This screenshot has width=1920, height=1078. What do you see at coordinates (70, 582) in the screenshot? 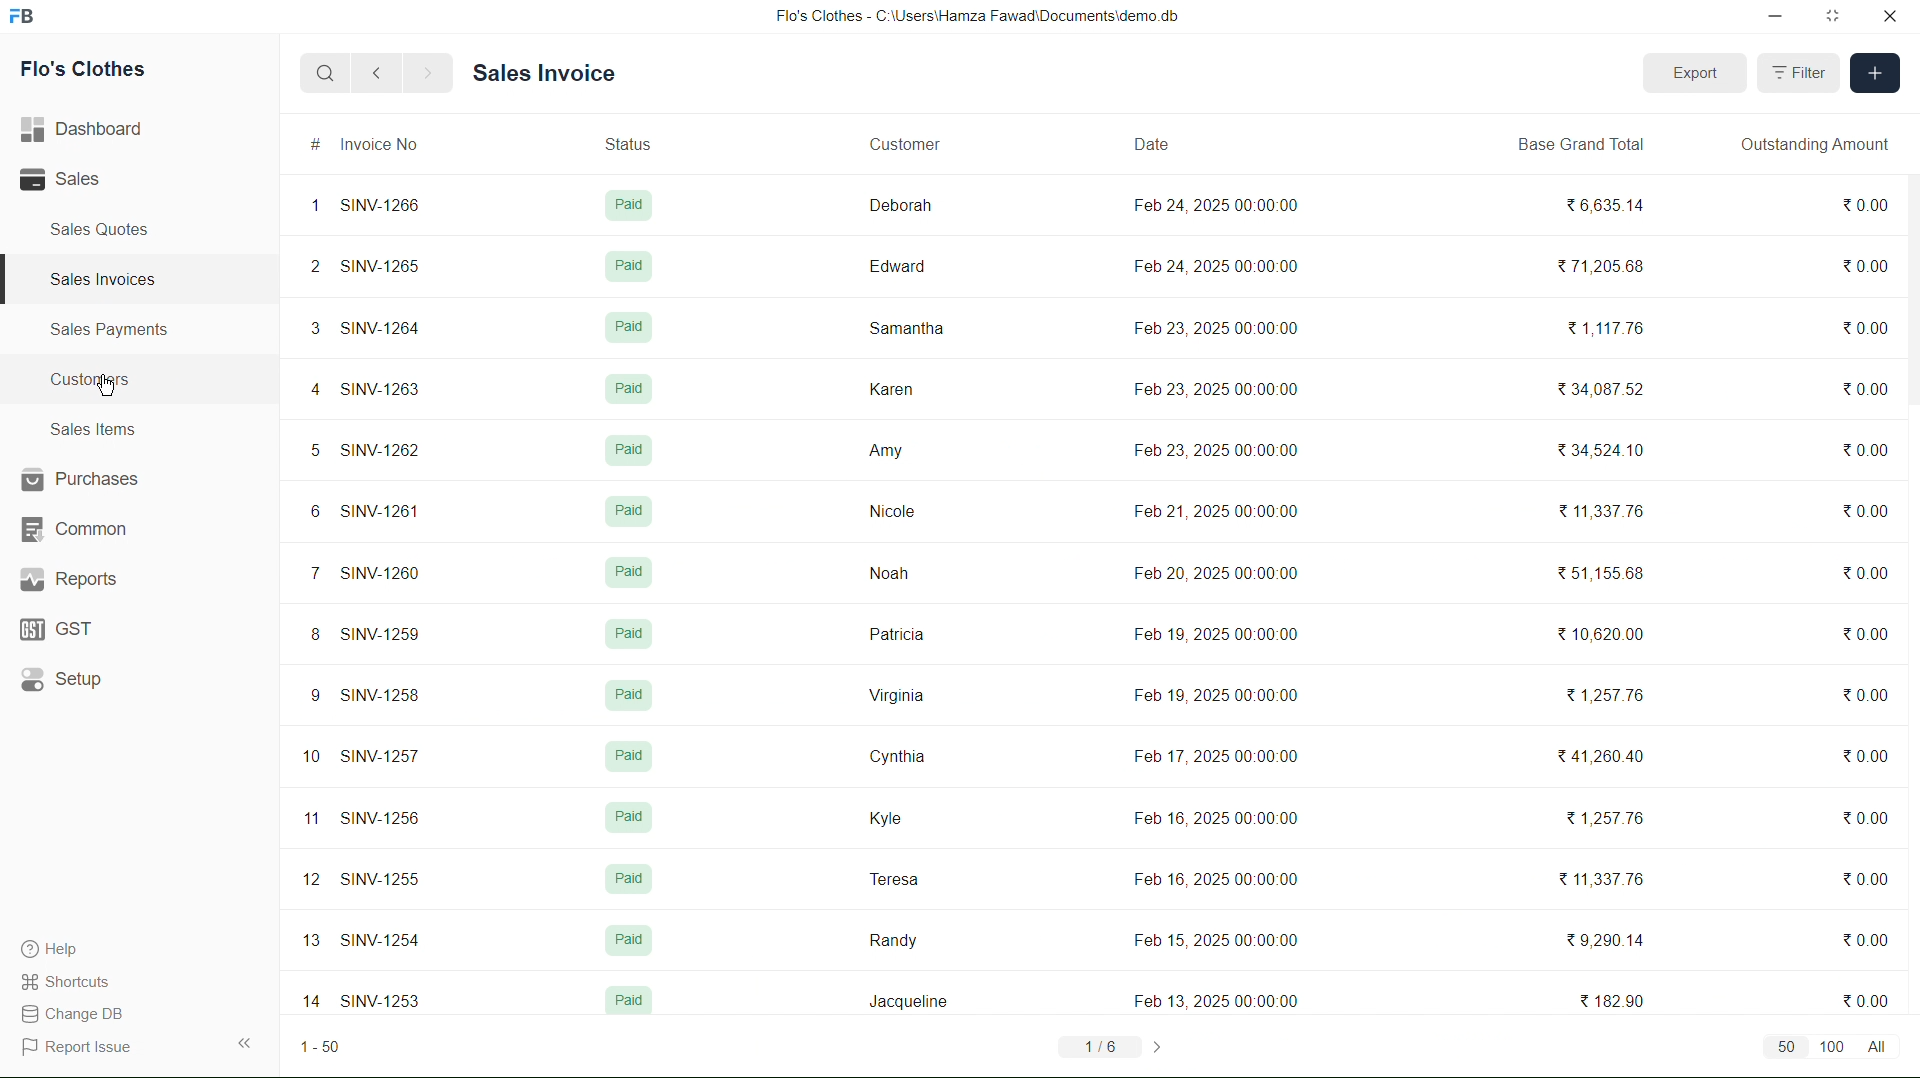
I see `Reports` at bounding box center [70, 582].